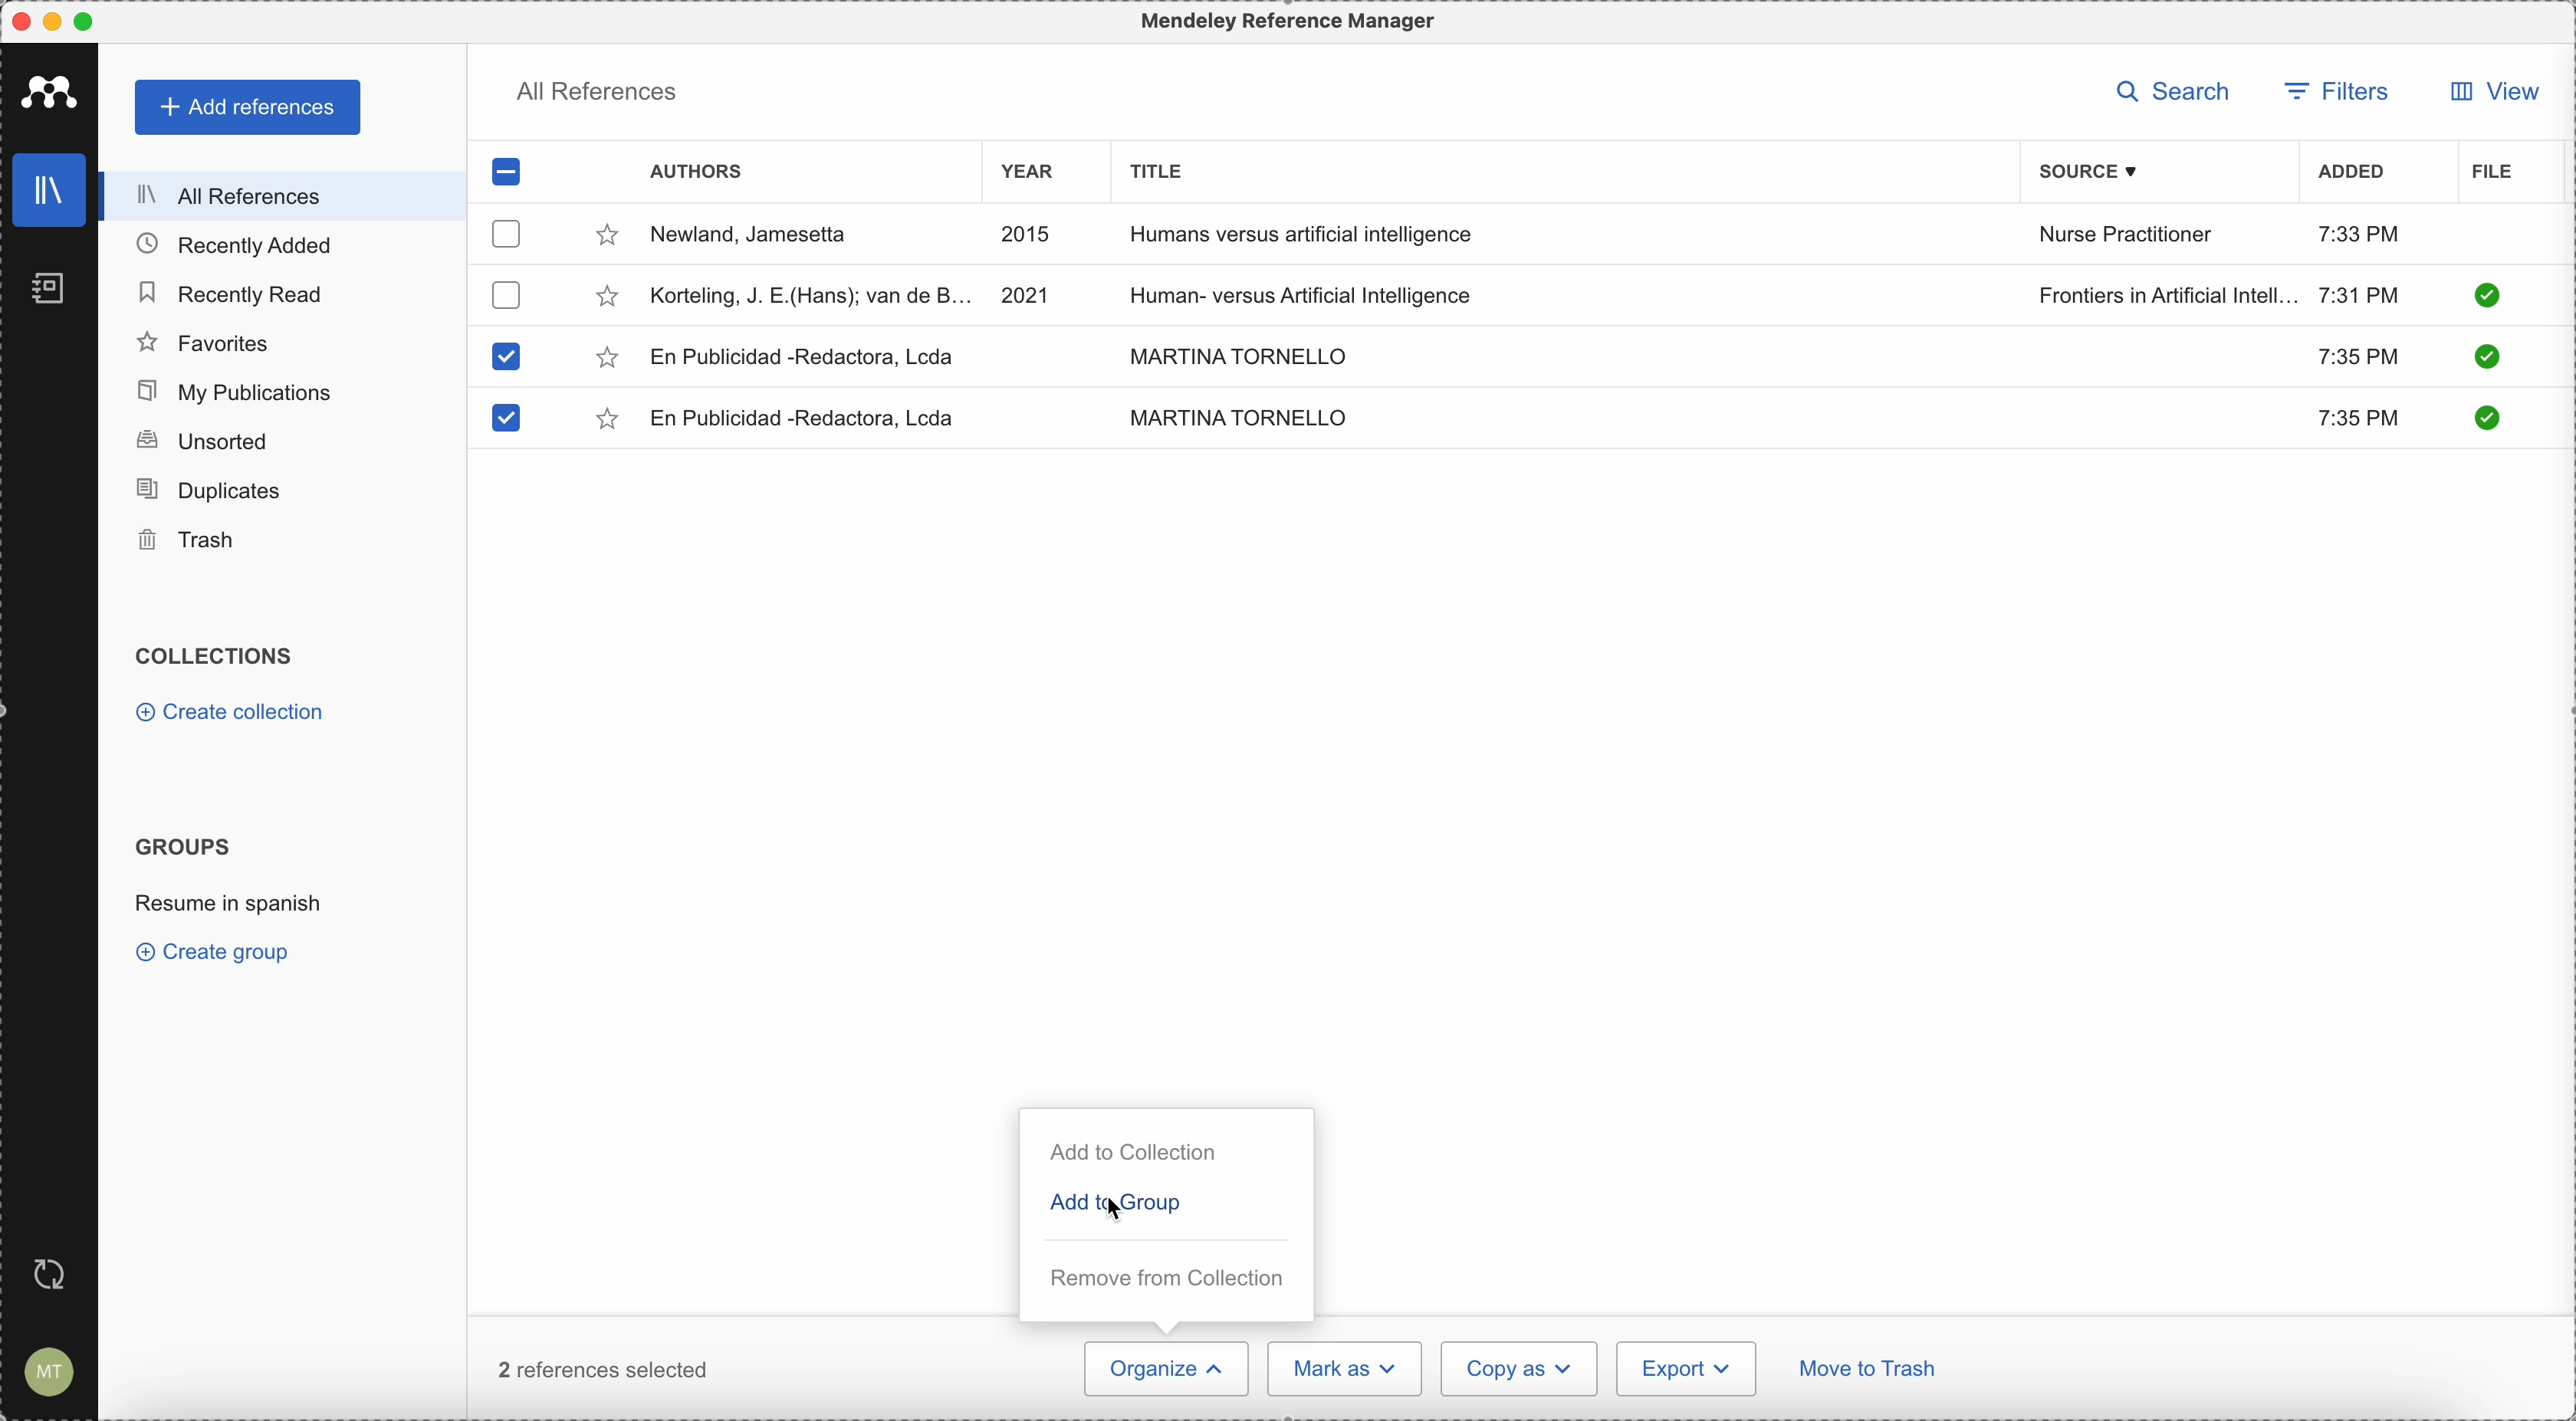  What do you see at coordinates (610, 422) in the screenshot?
I see `favorite` at bounding box center [610, 422].